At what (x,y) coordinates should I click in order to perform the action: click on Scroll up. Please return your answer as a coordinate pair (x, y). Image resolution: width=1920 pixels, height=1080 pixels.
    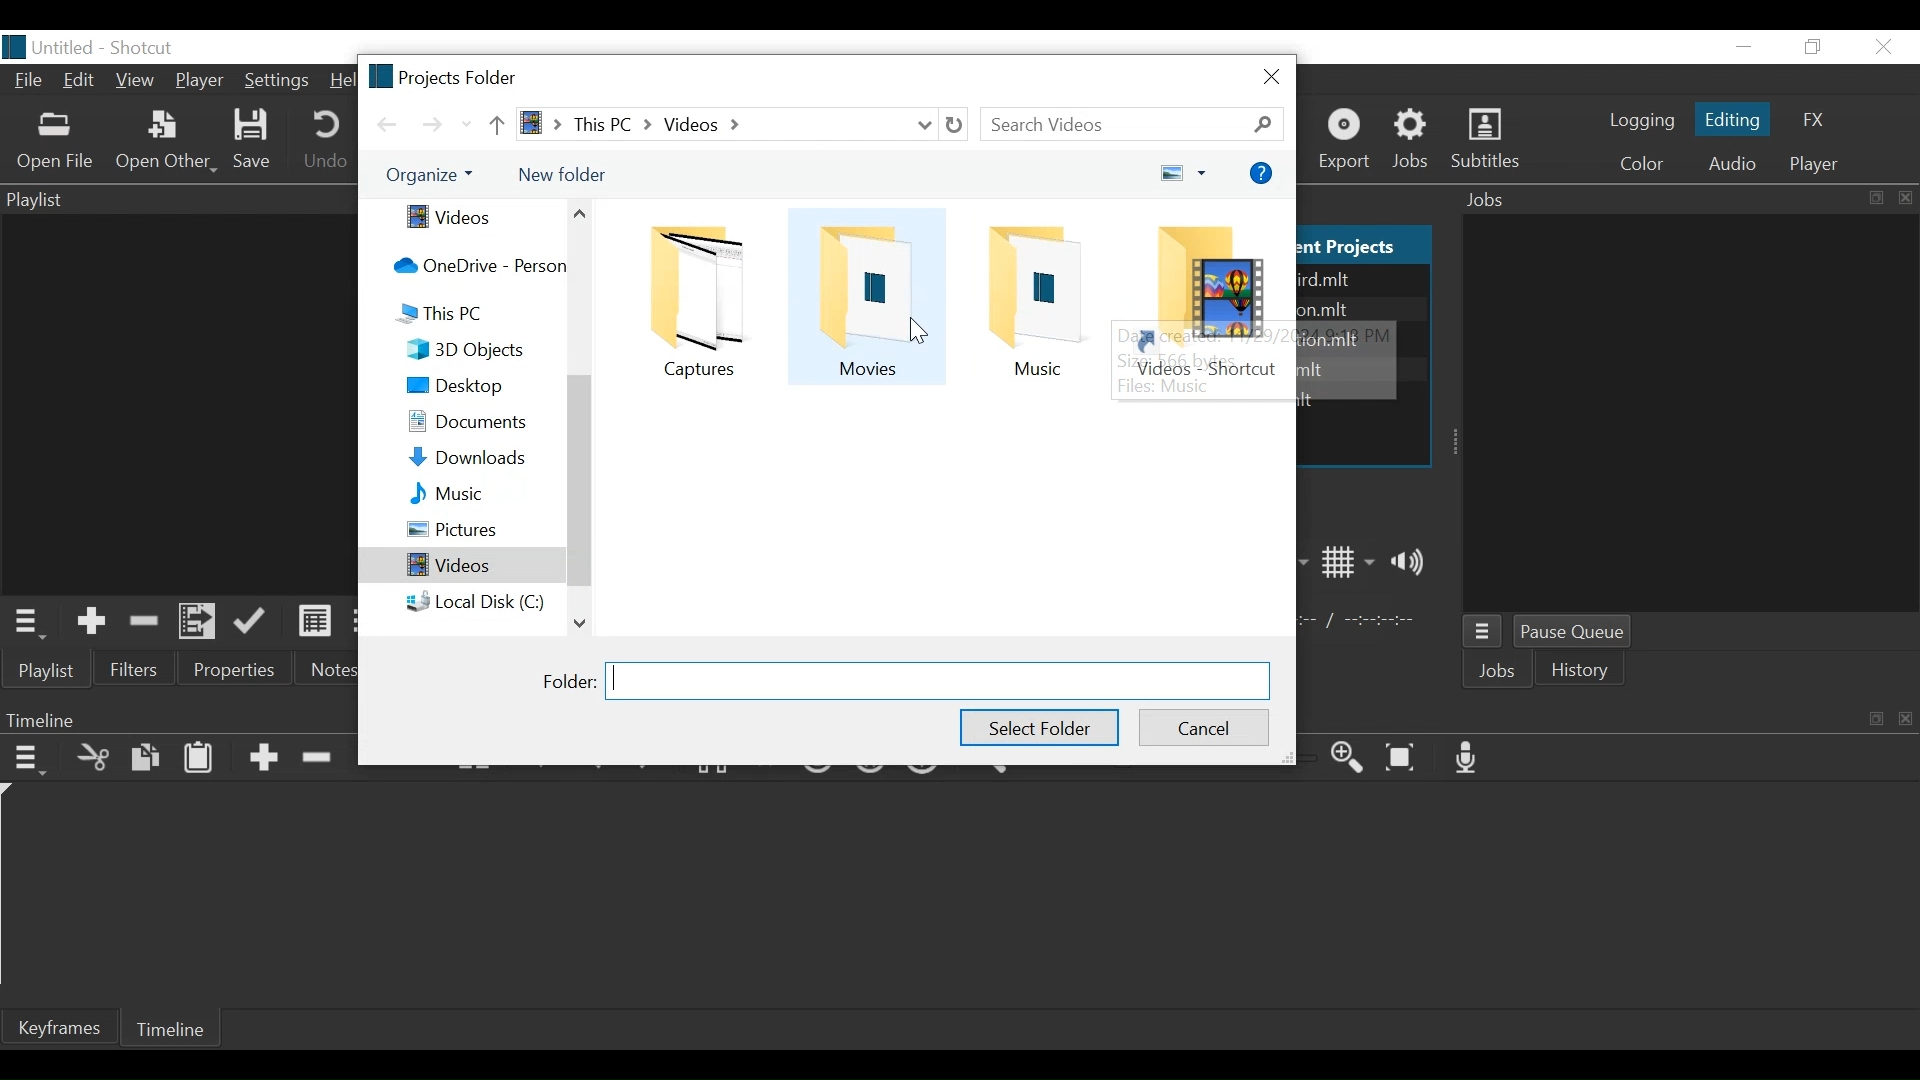
    Looking at the image, I should click on (578, 214).